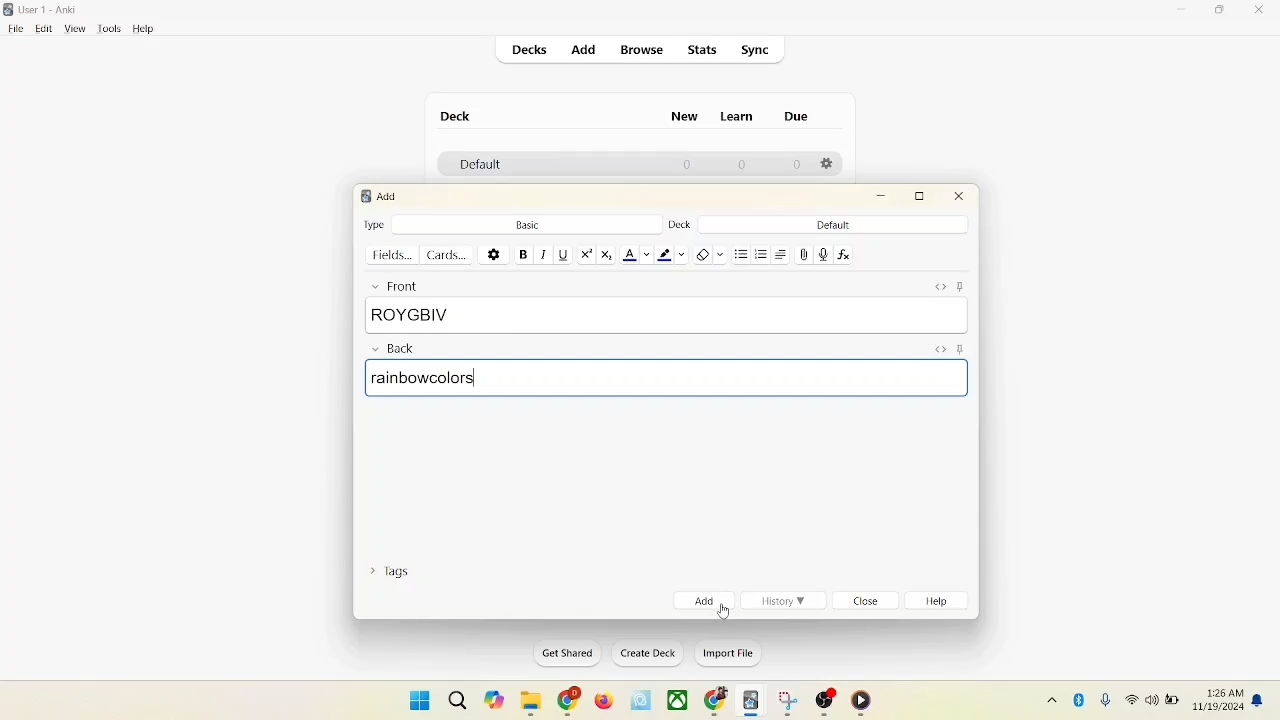 The width and height of the screenshot is (1280, 720). I want to click on search, so click(456, 696).